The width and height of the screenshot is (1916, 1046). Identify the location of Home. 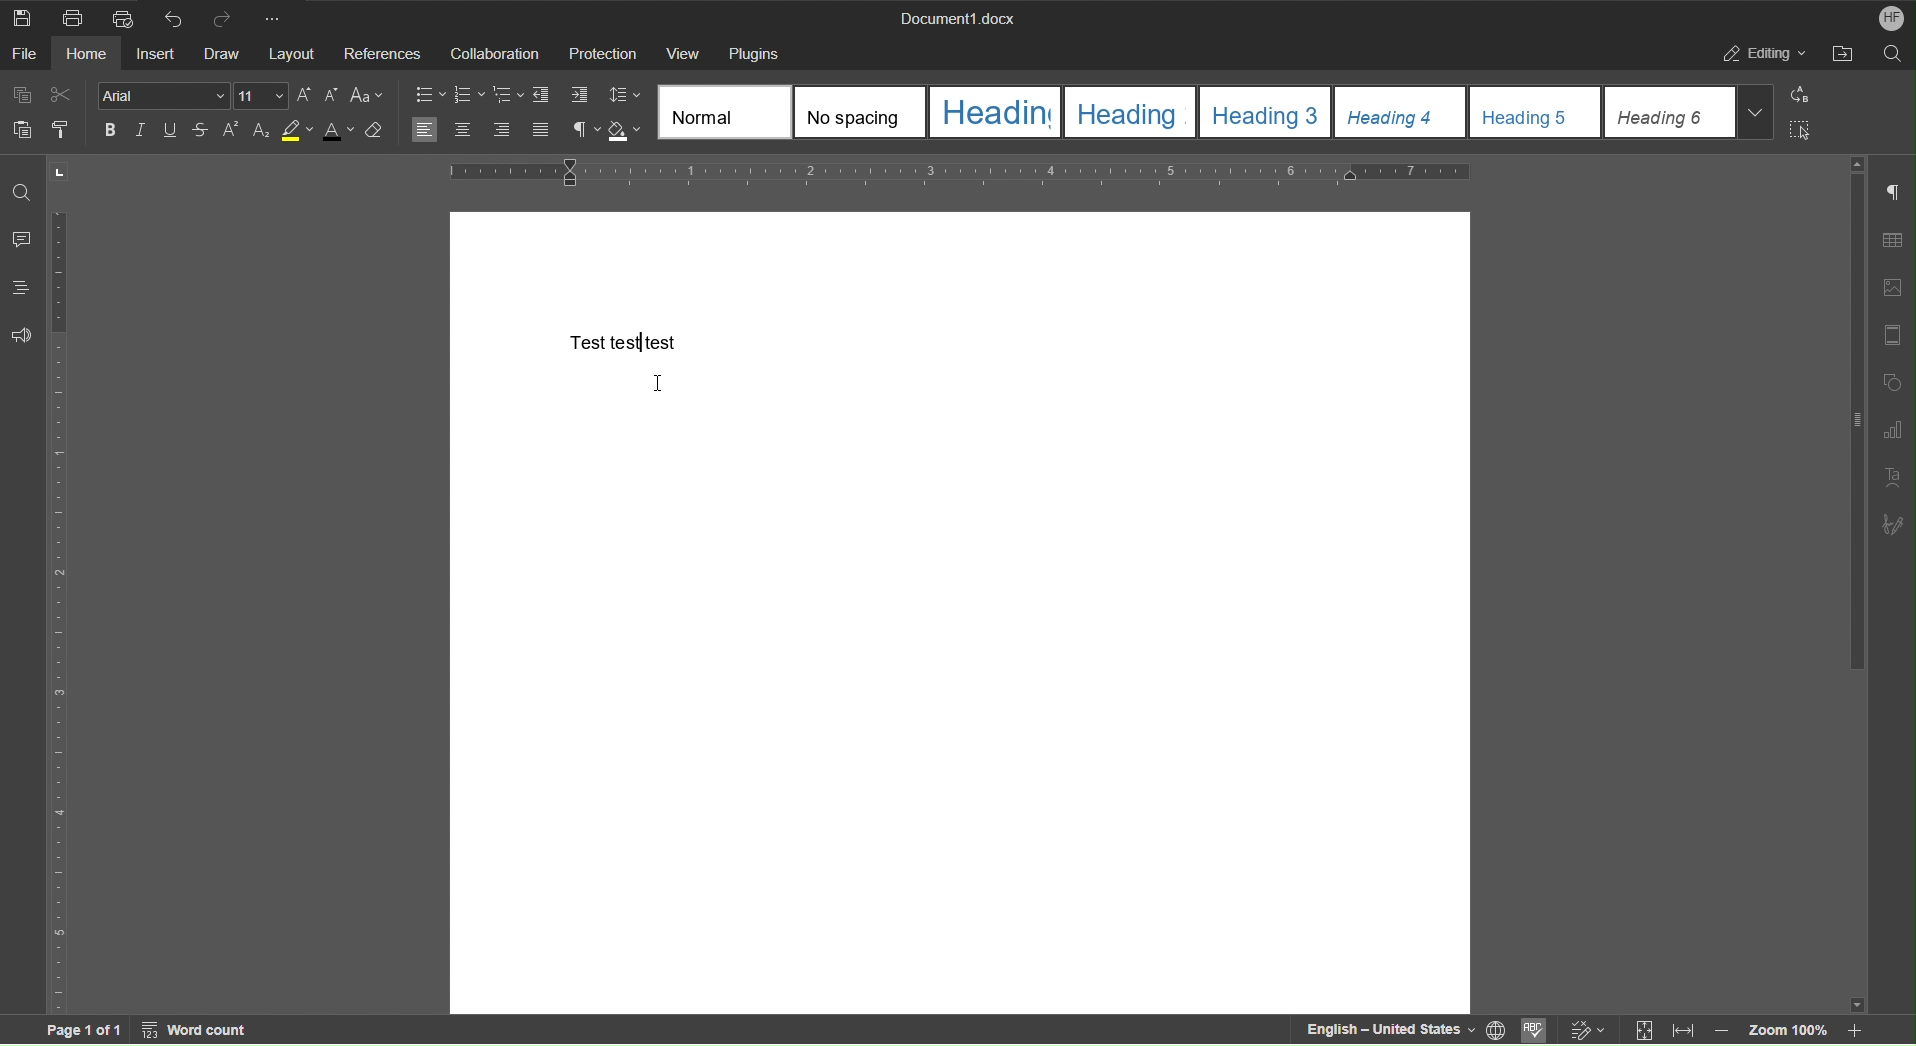
(93, 53).